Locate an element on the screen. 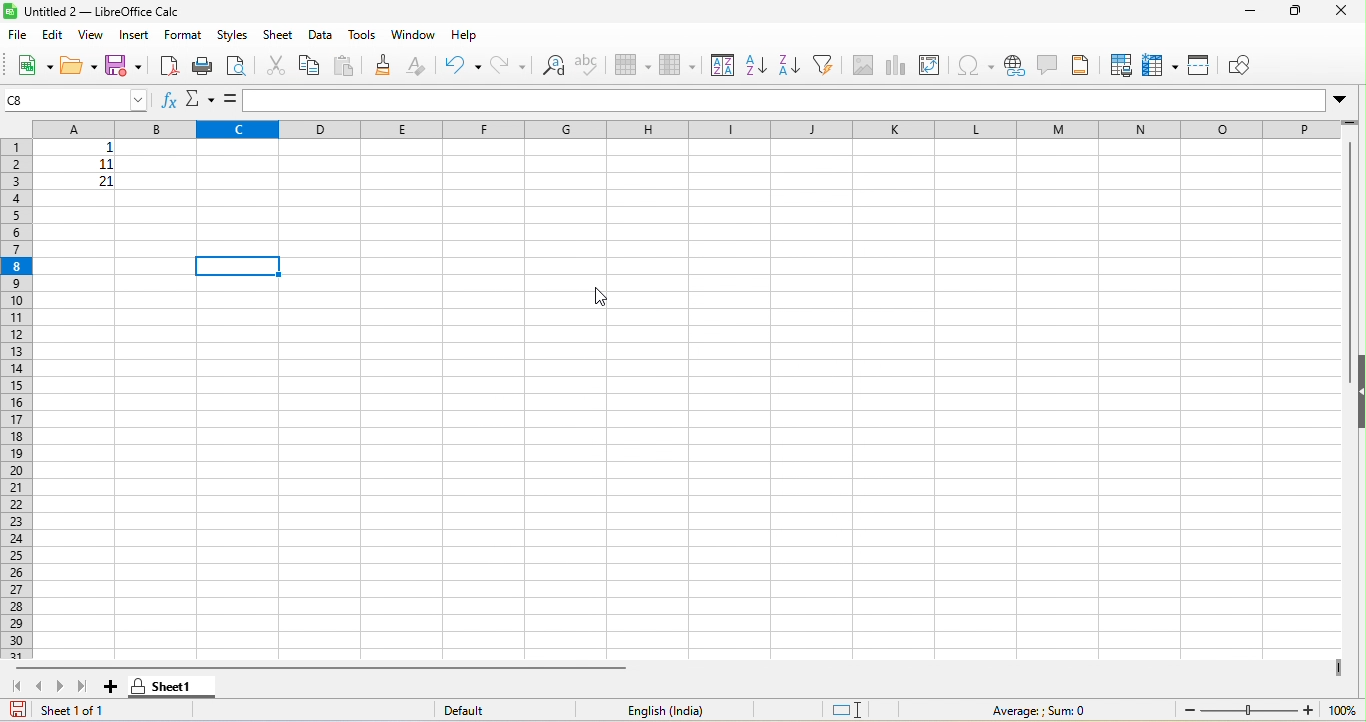 The image size is (1366, 722). formula is located at coordinates (1036, 710).